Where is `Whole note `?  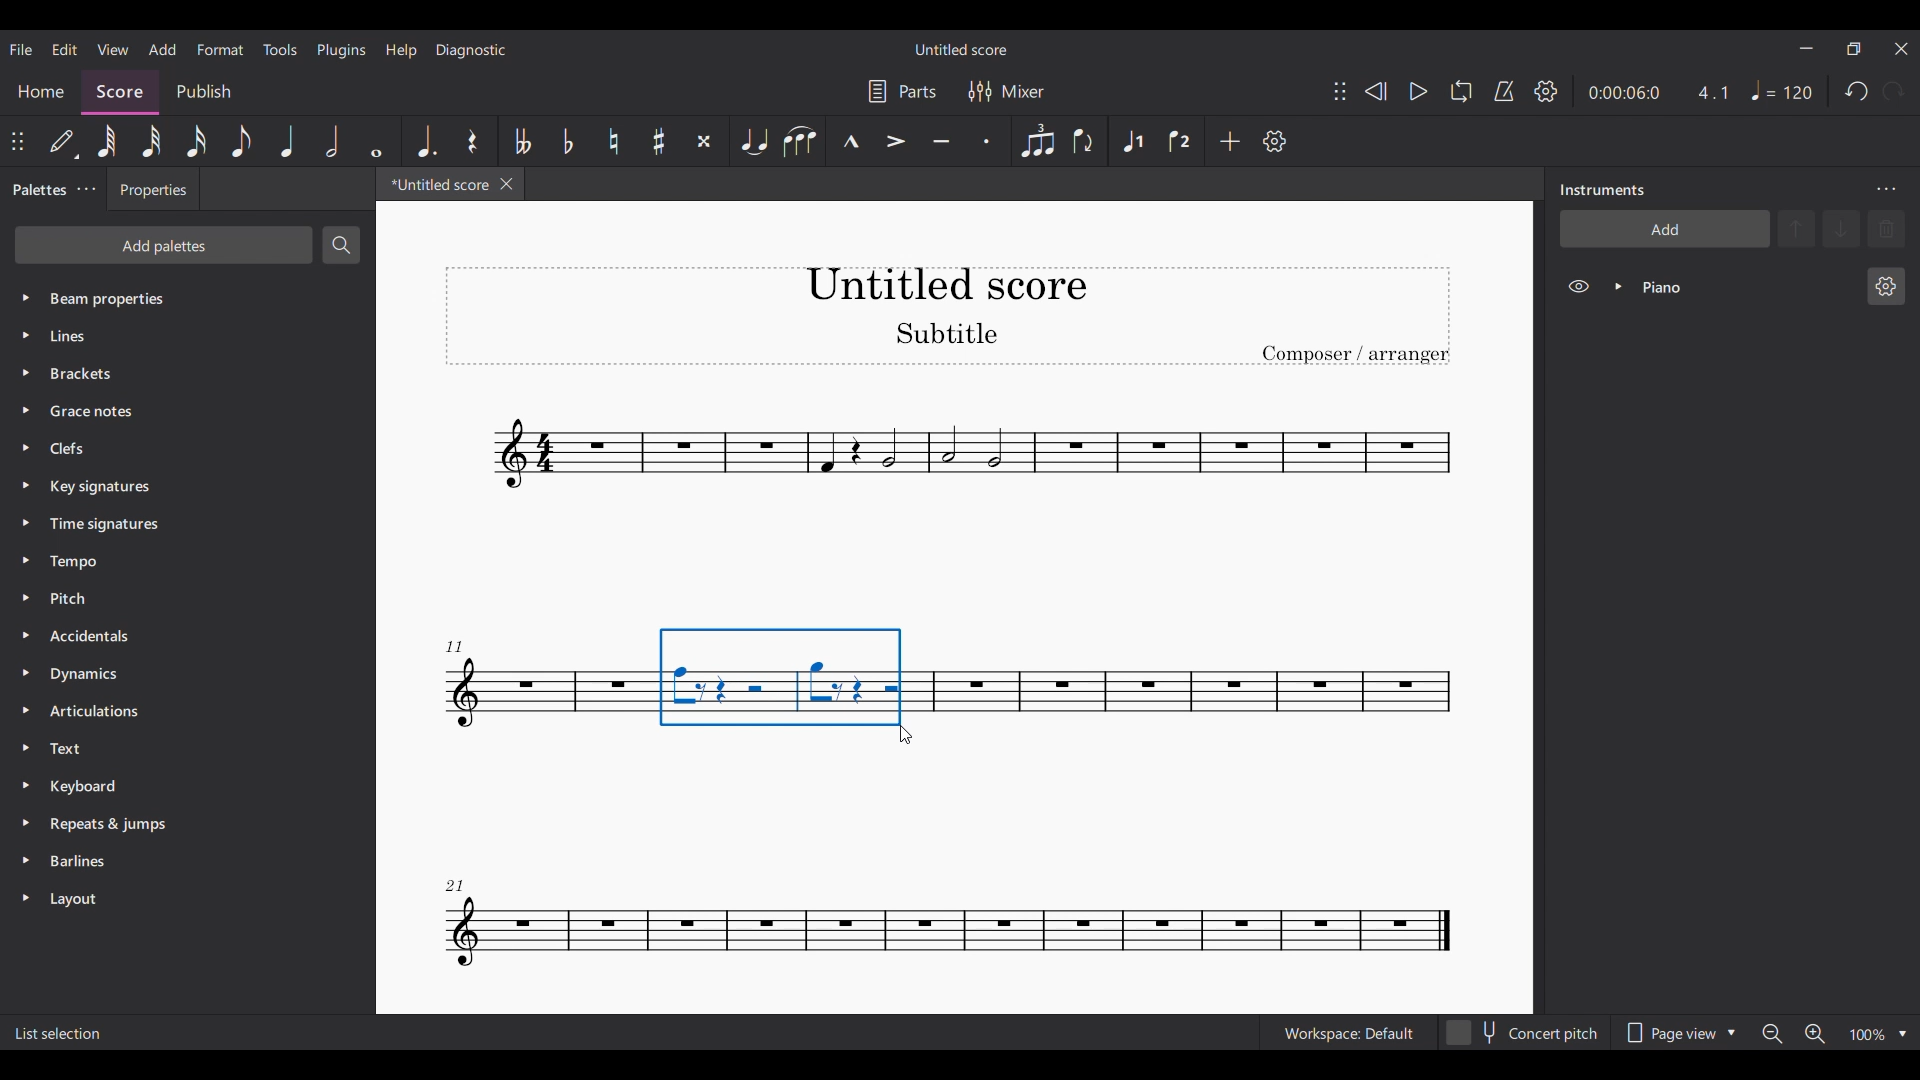
Whole note  is located at coordinates (376, 140).